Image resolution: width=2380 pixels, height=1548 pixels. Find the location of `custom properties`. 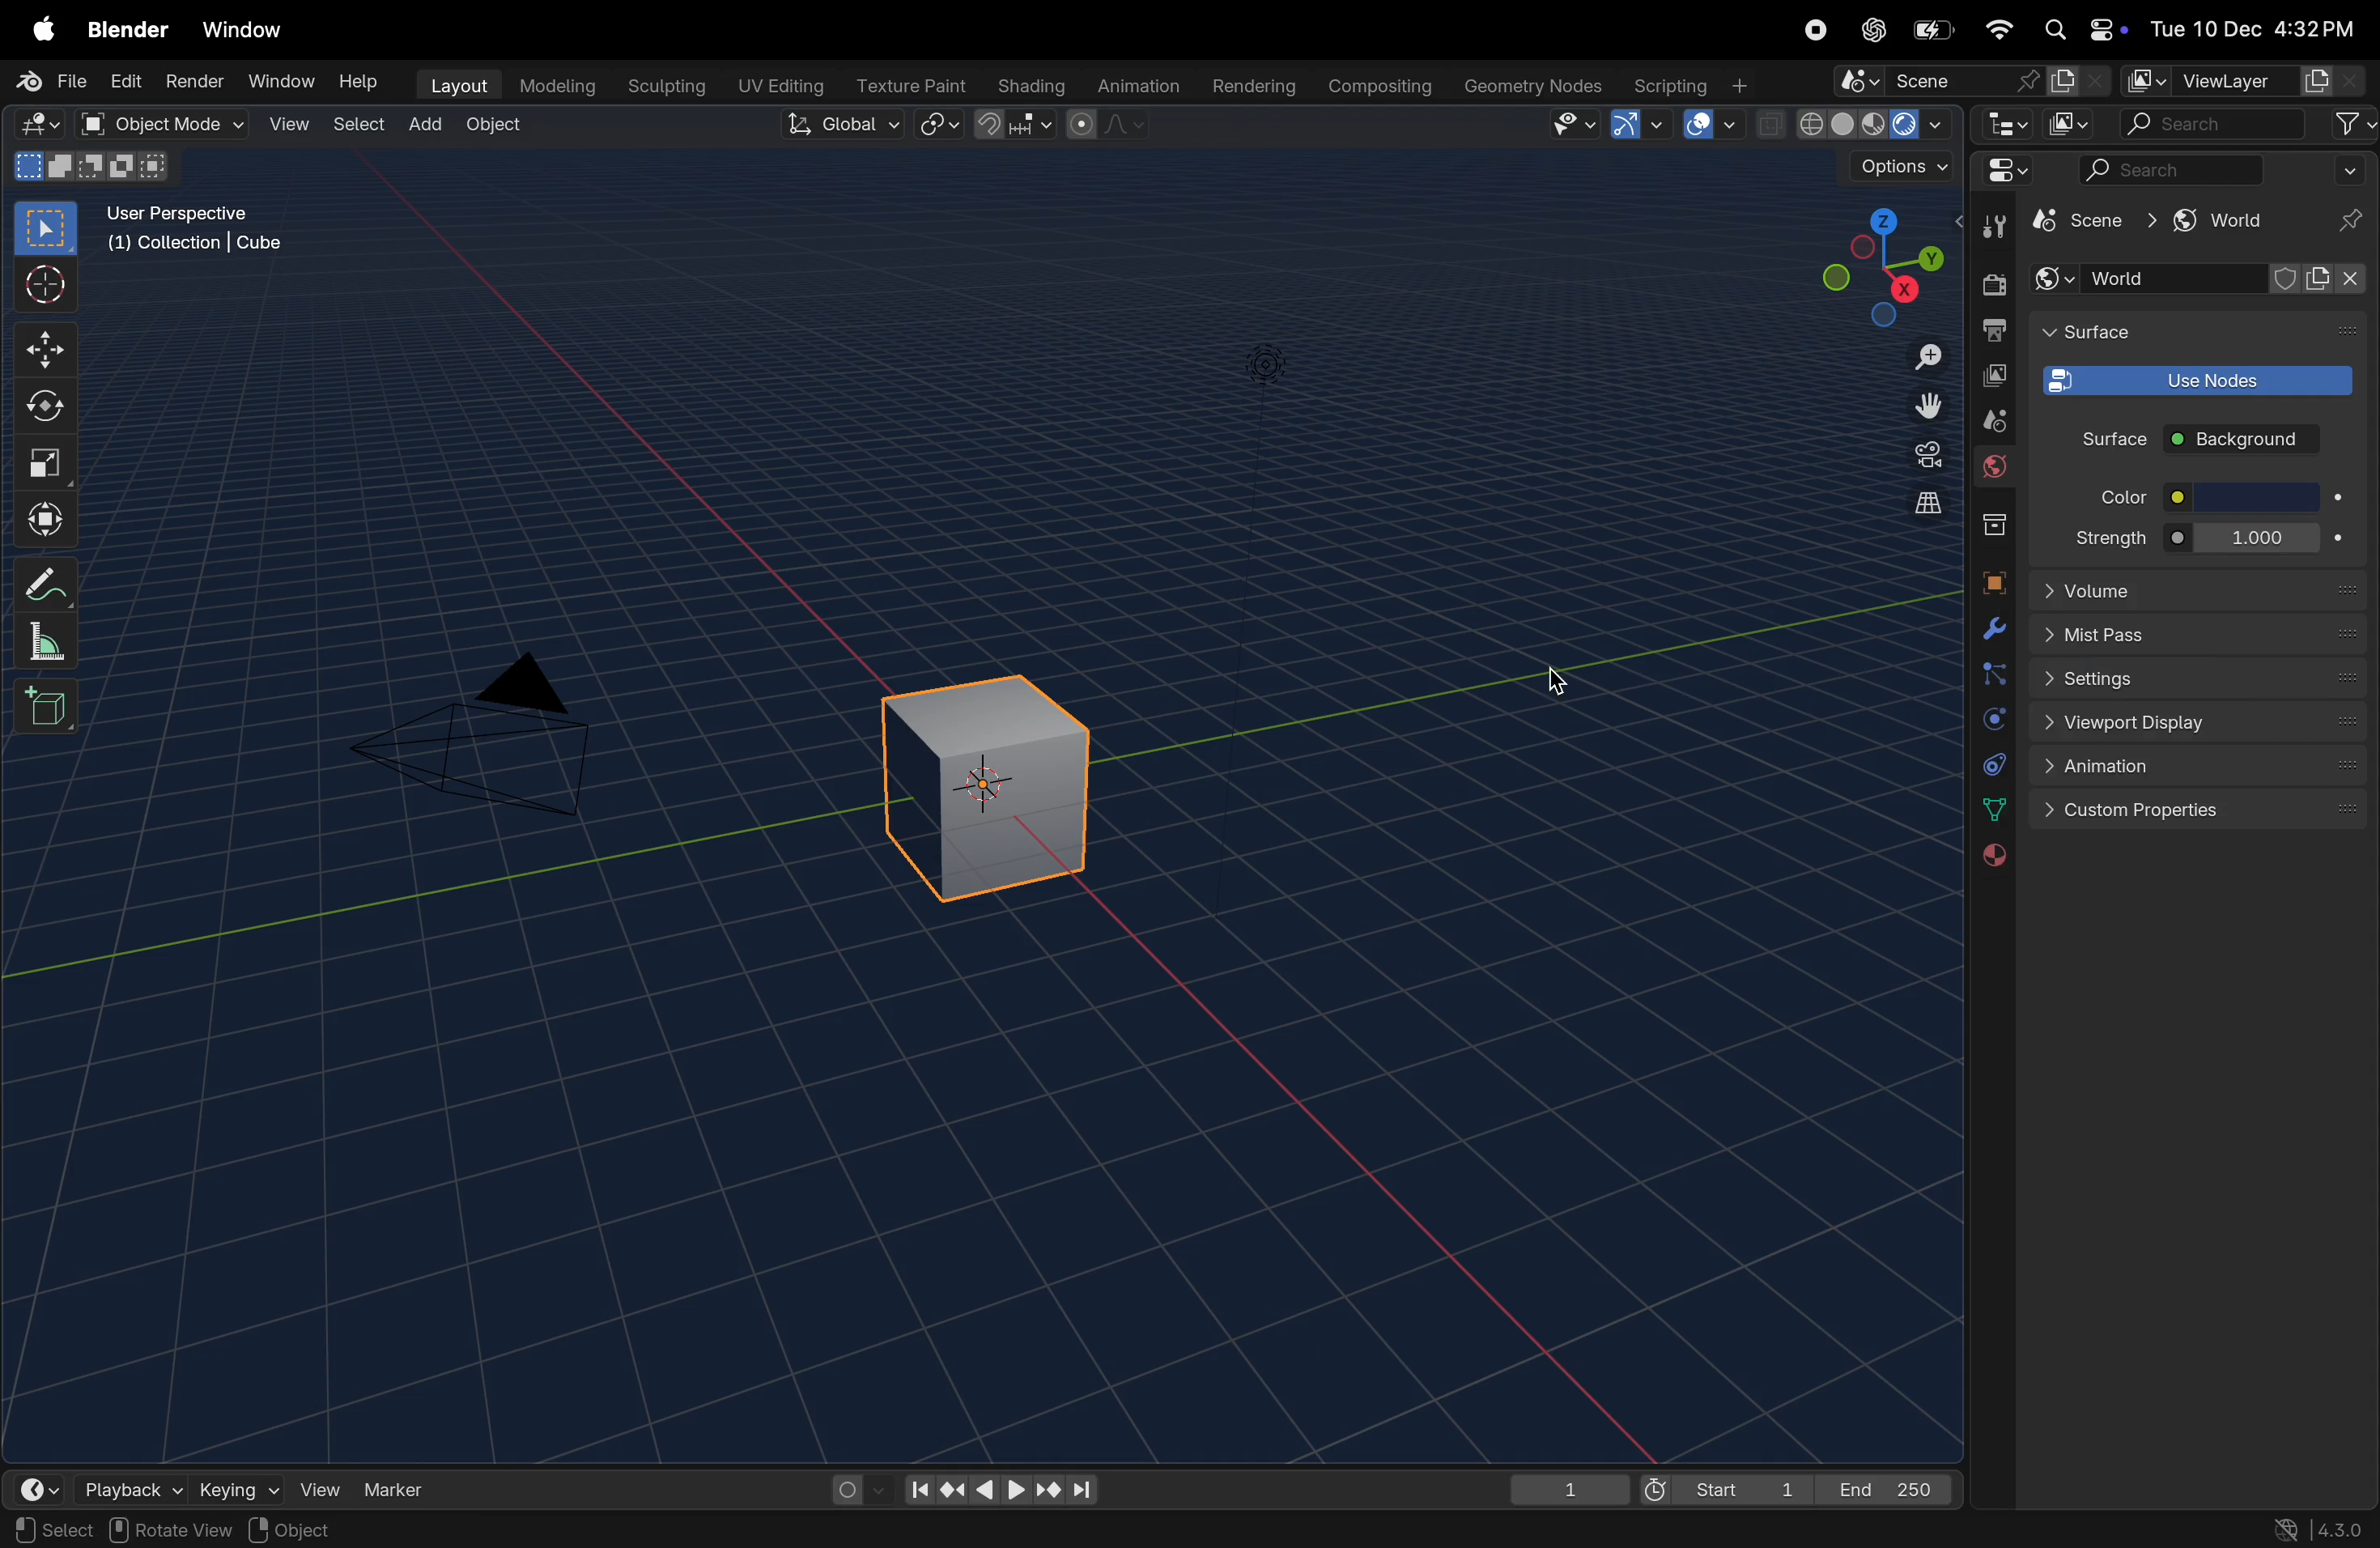

custom properties is located at coordinates (2203, 814).